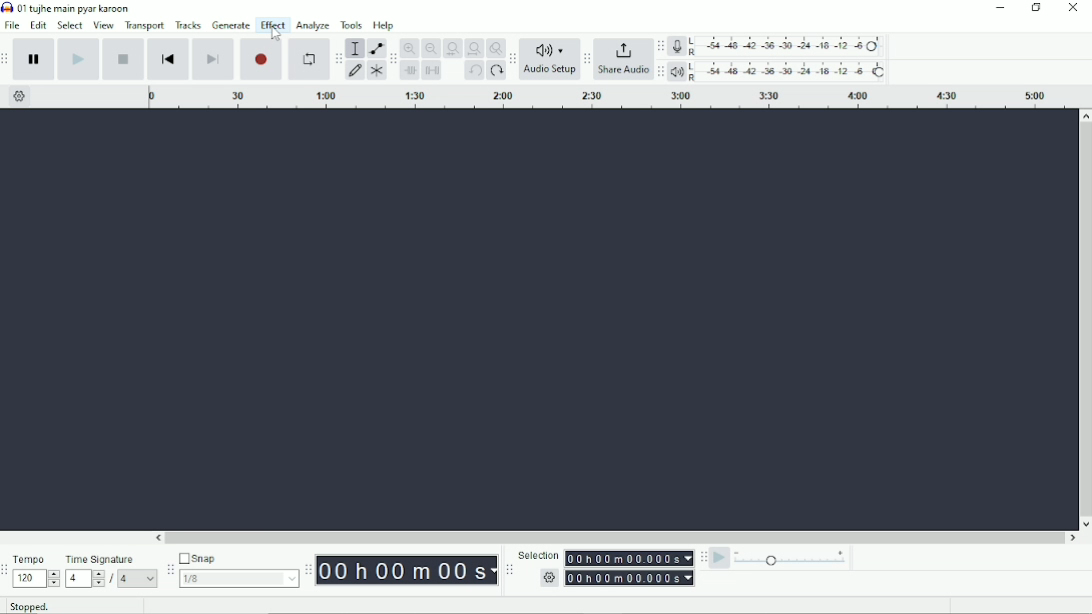 This screenshot has width=1092, height=614. Describe the element at coordinates (374, 47) in the screenshot. I see `Envelope tool` at that location.